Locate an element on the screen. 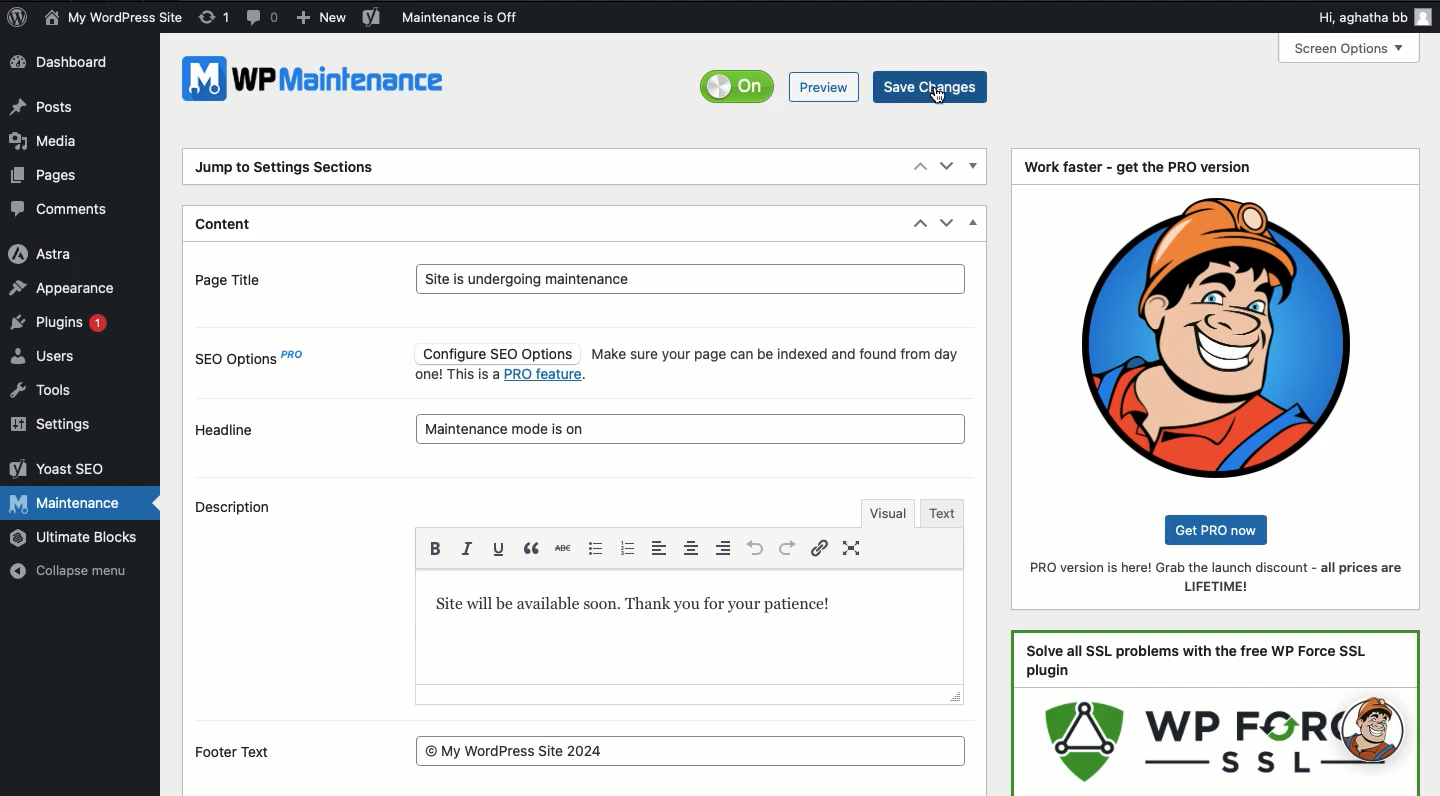 The image size is (1440, 796). one! This is a is located at coordinates (456, 375).